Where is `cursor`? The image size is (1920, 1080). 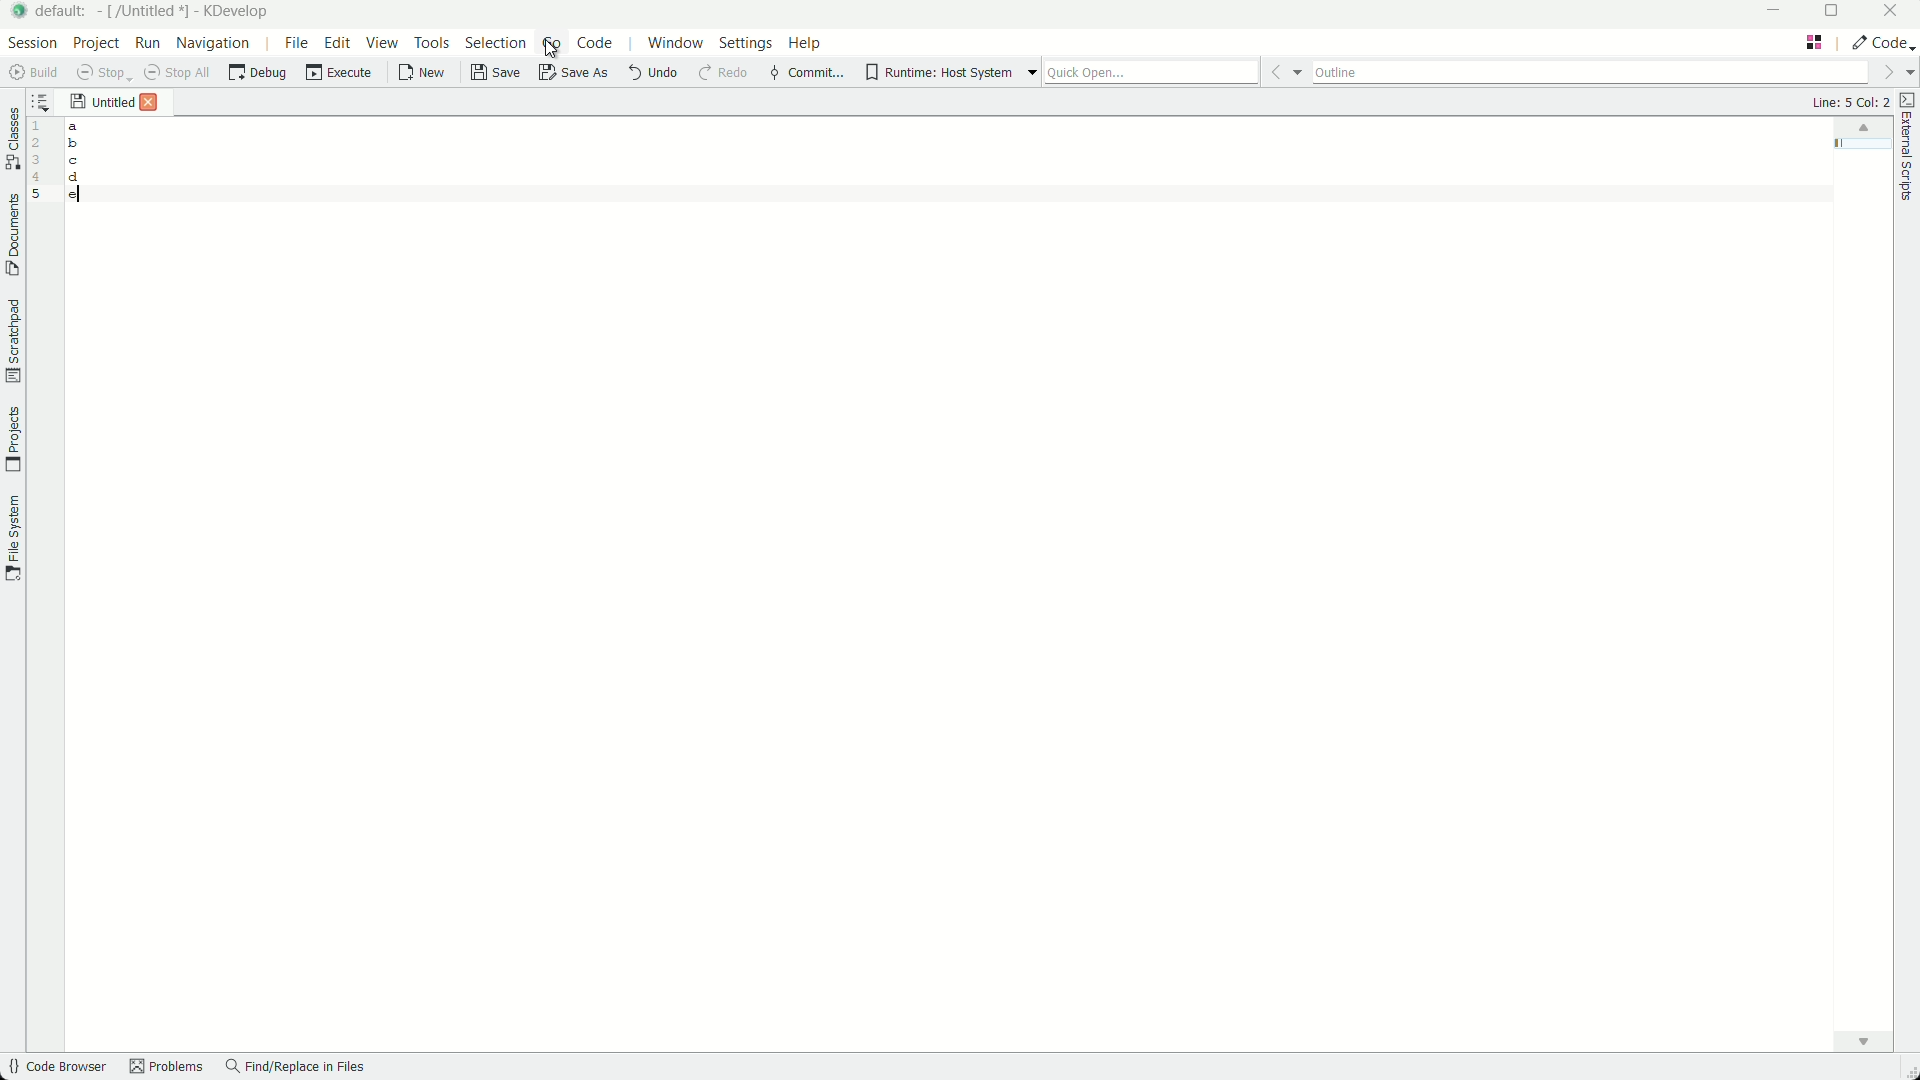 cursor is located at coordinates (556, 47).